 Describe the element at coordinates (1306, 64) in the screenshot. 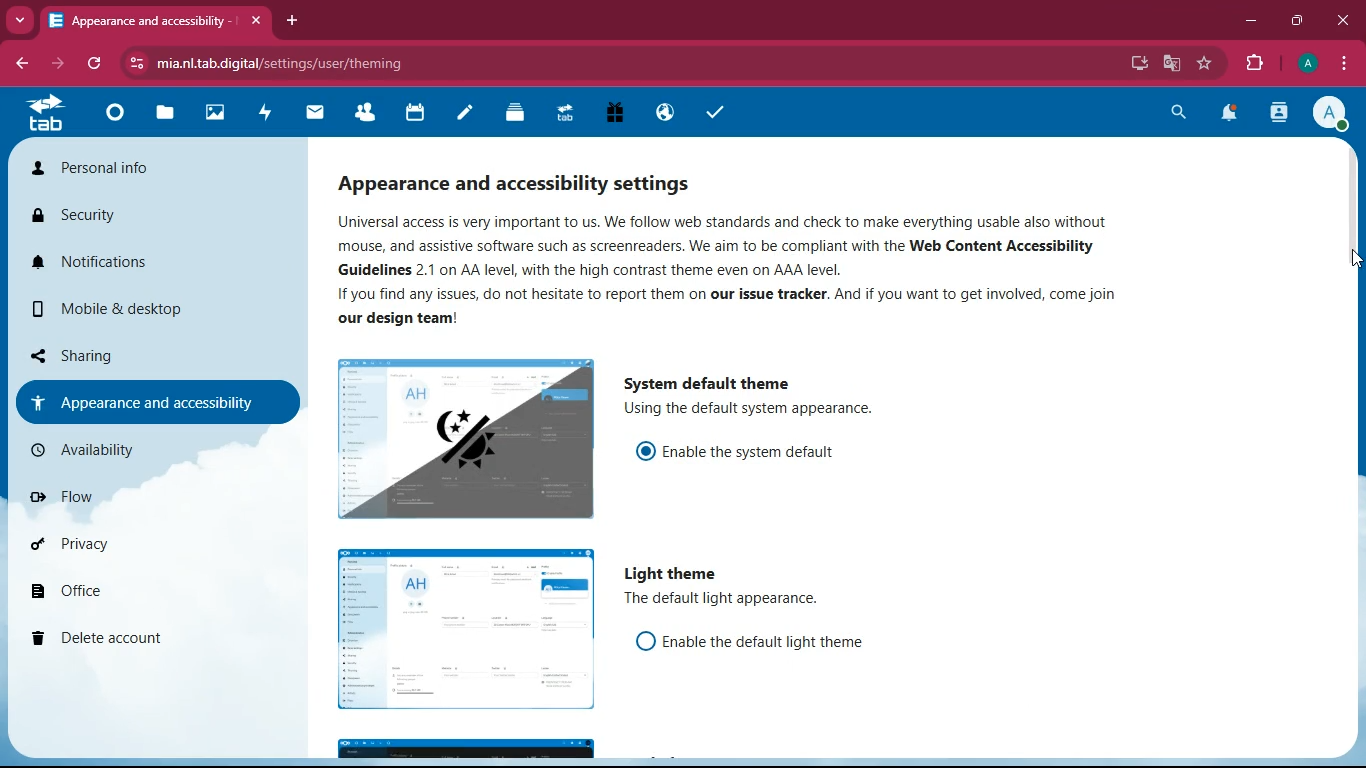

I see `profile` at that location.